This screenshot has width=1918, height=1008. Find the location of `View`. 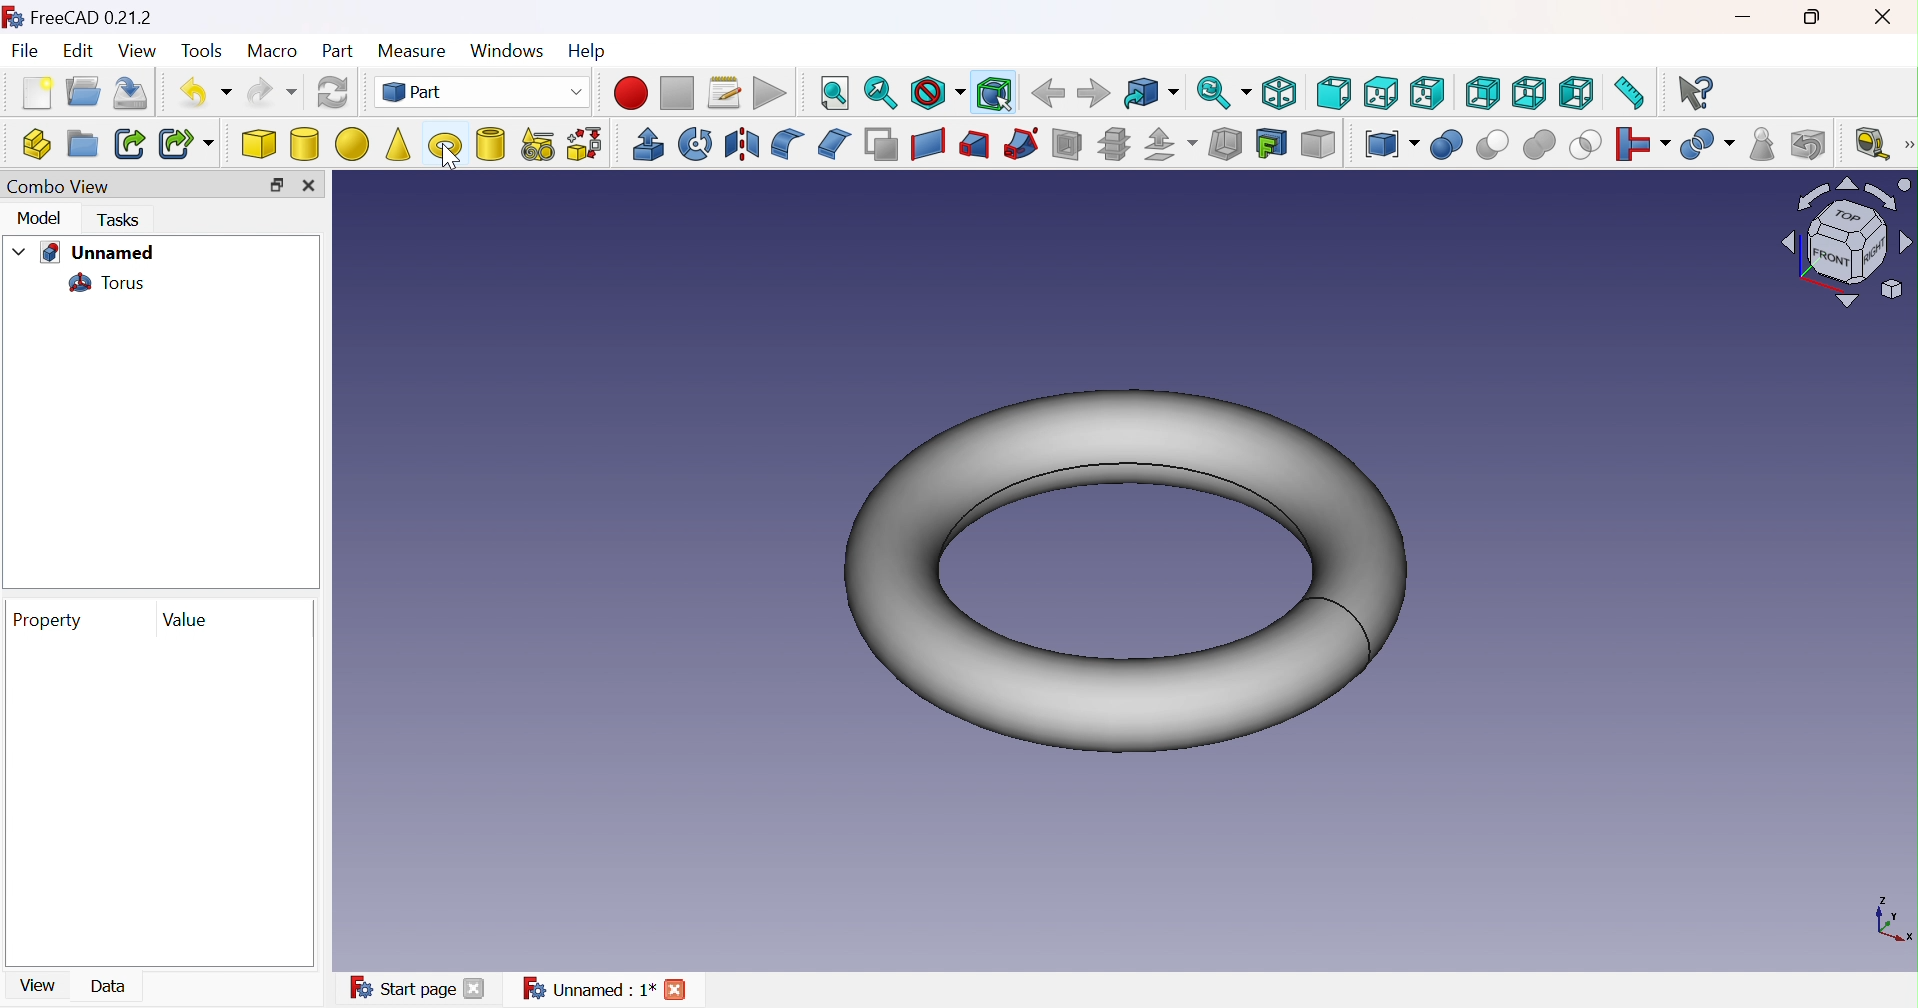

View is located at coordinates (40, 985).